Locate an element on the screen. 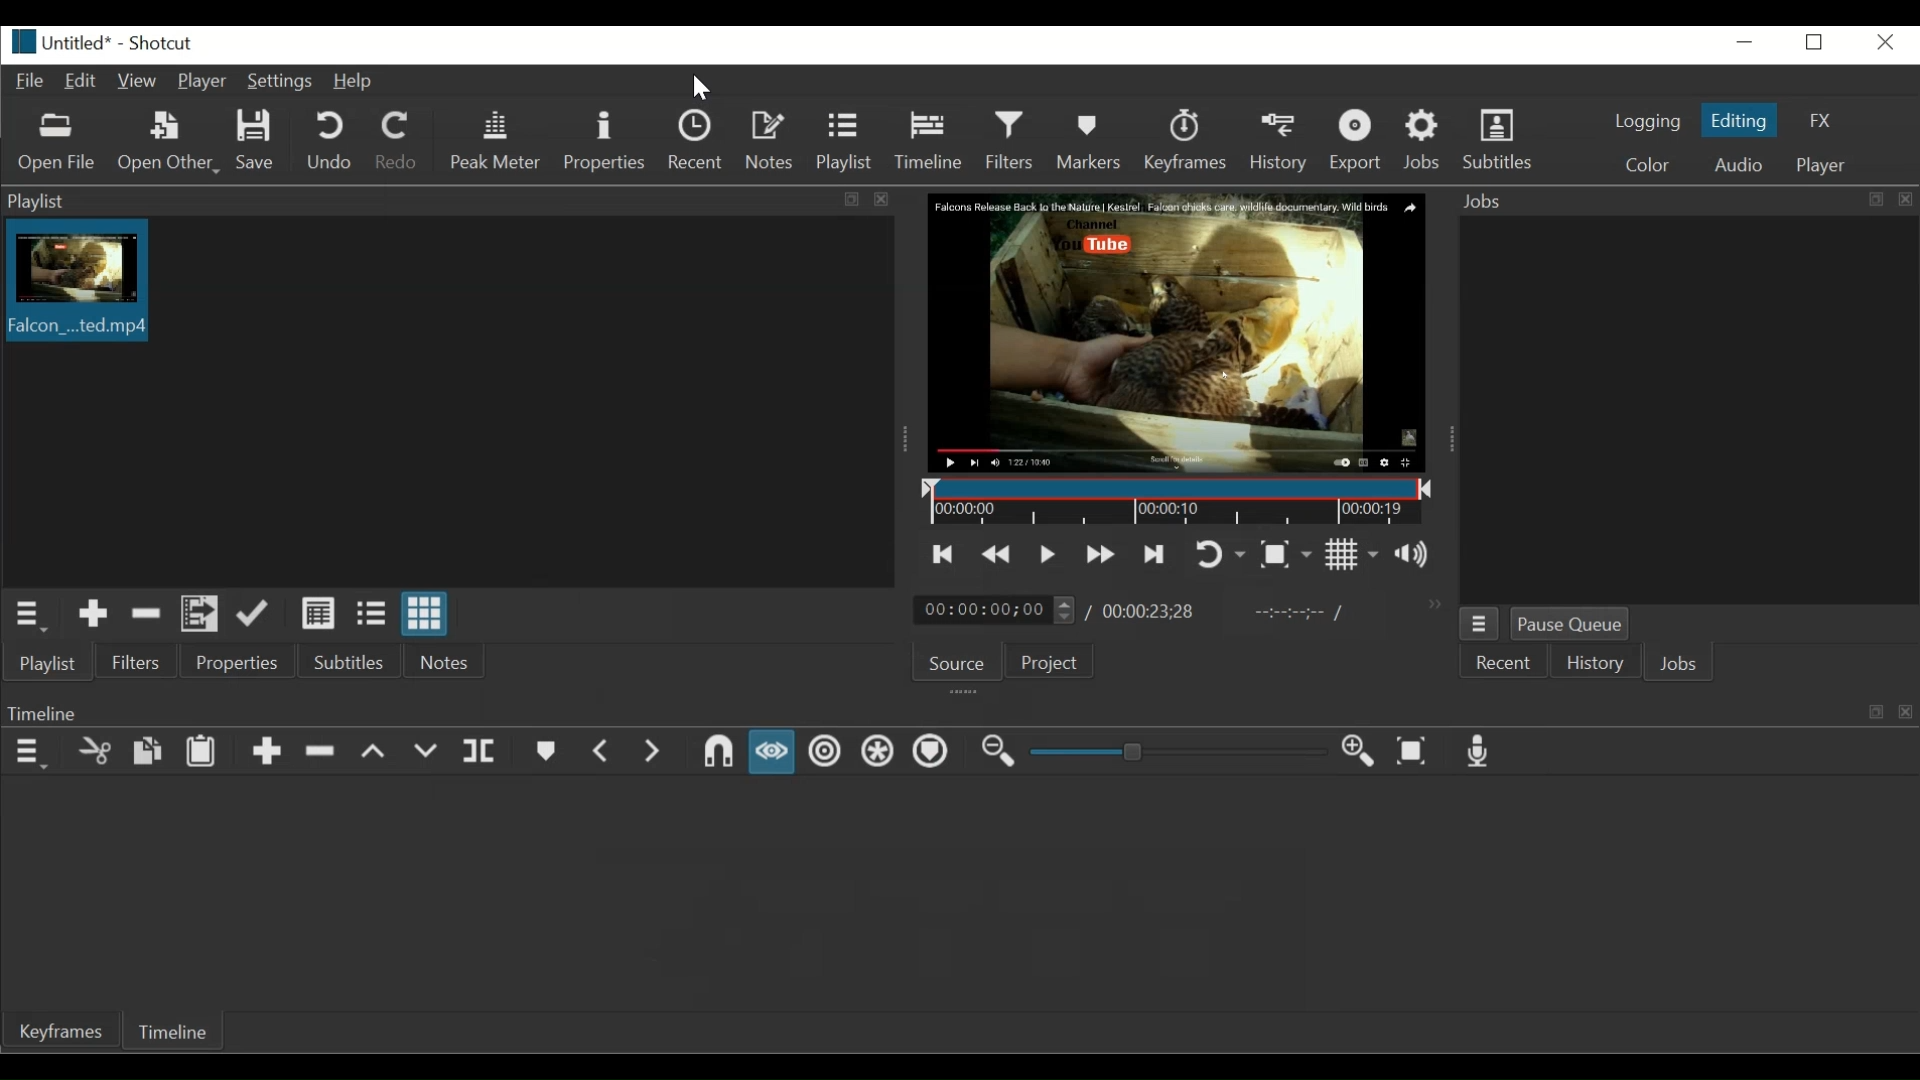 This screenshot has width=1920, height=1080. Play quickly backward is located at coordinates (999, 554).